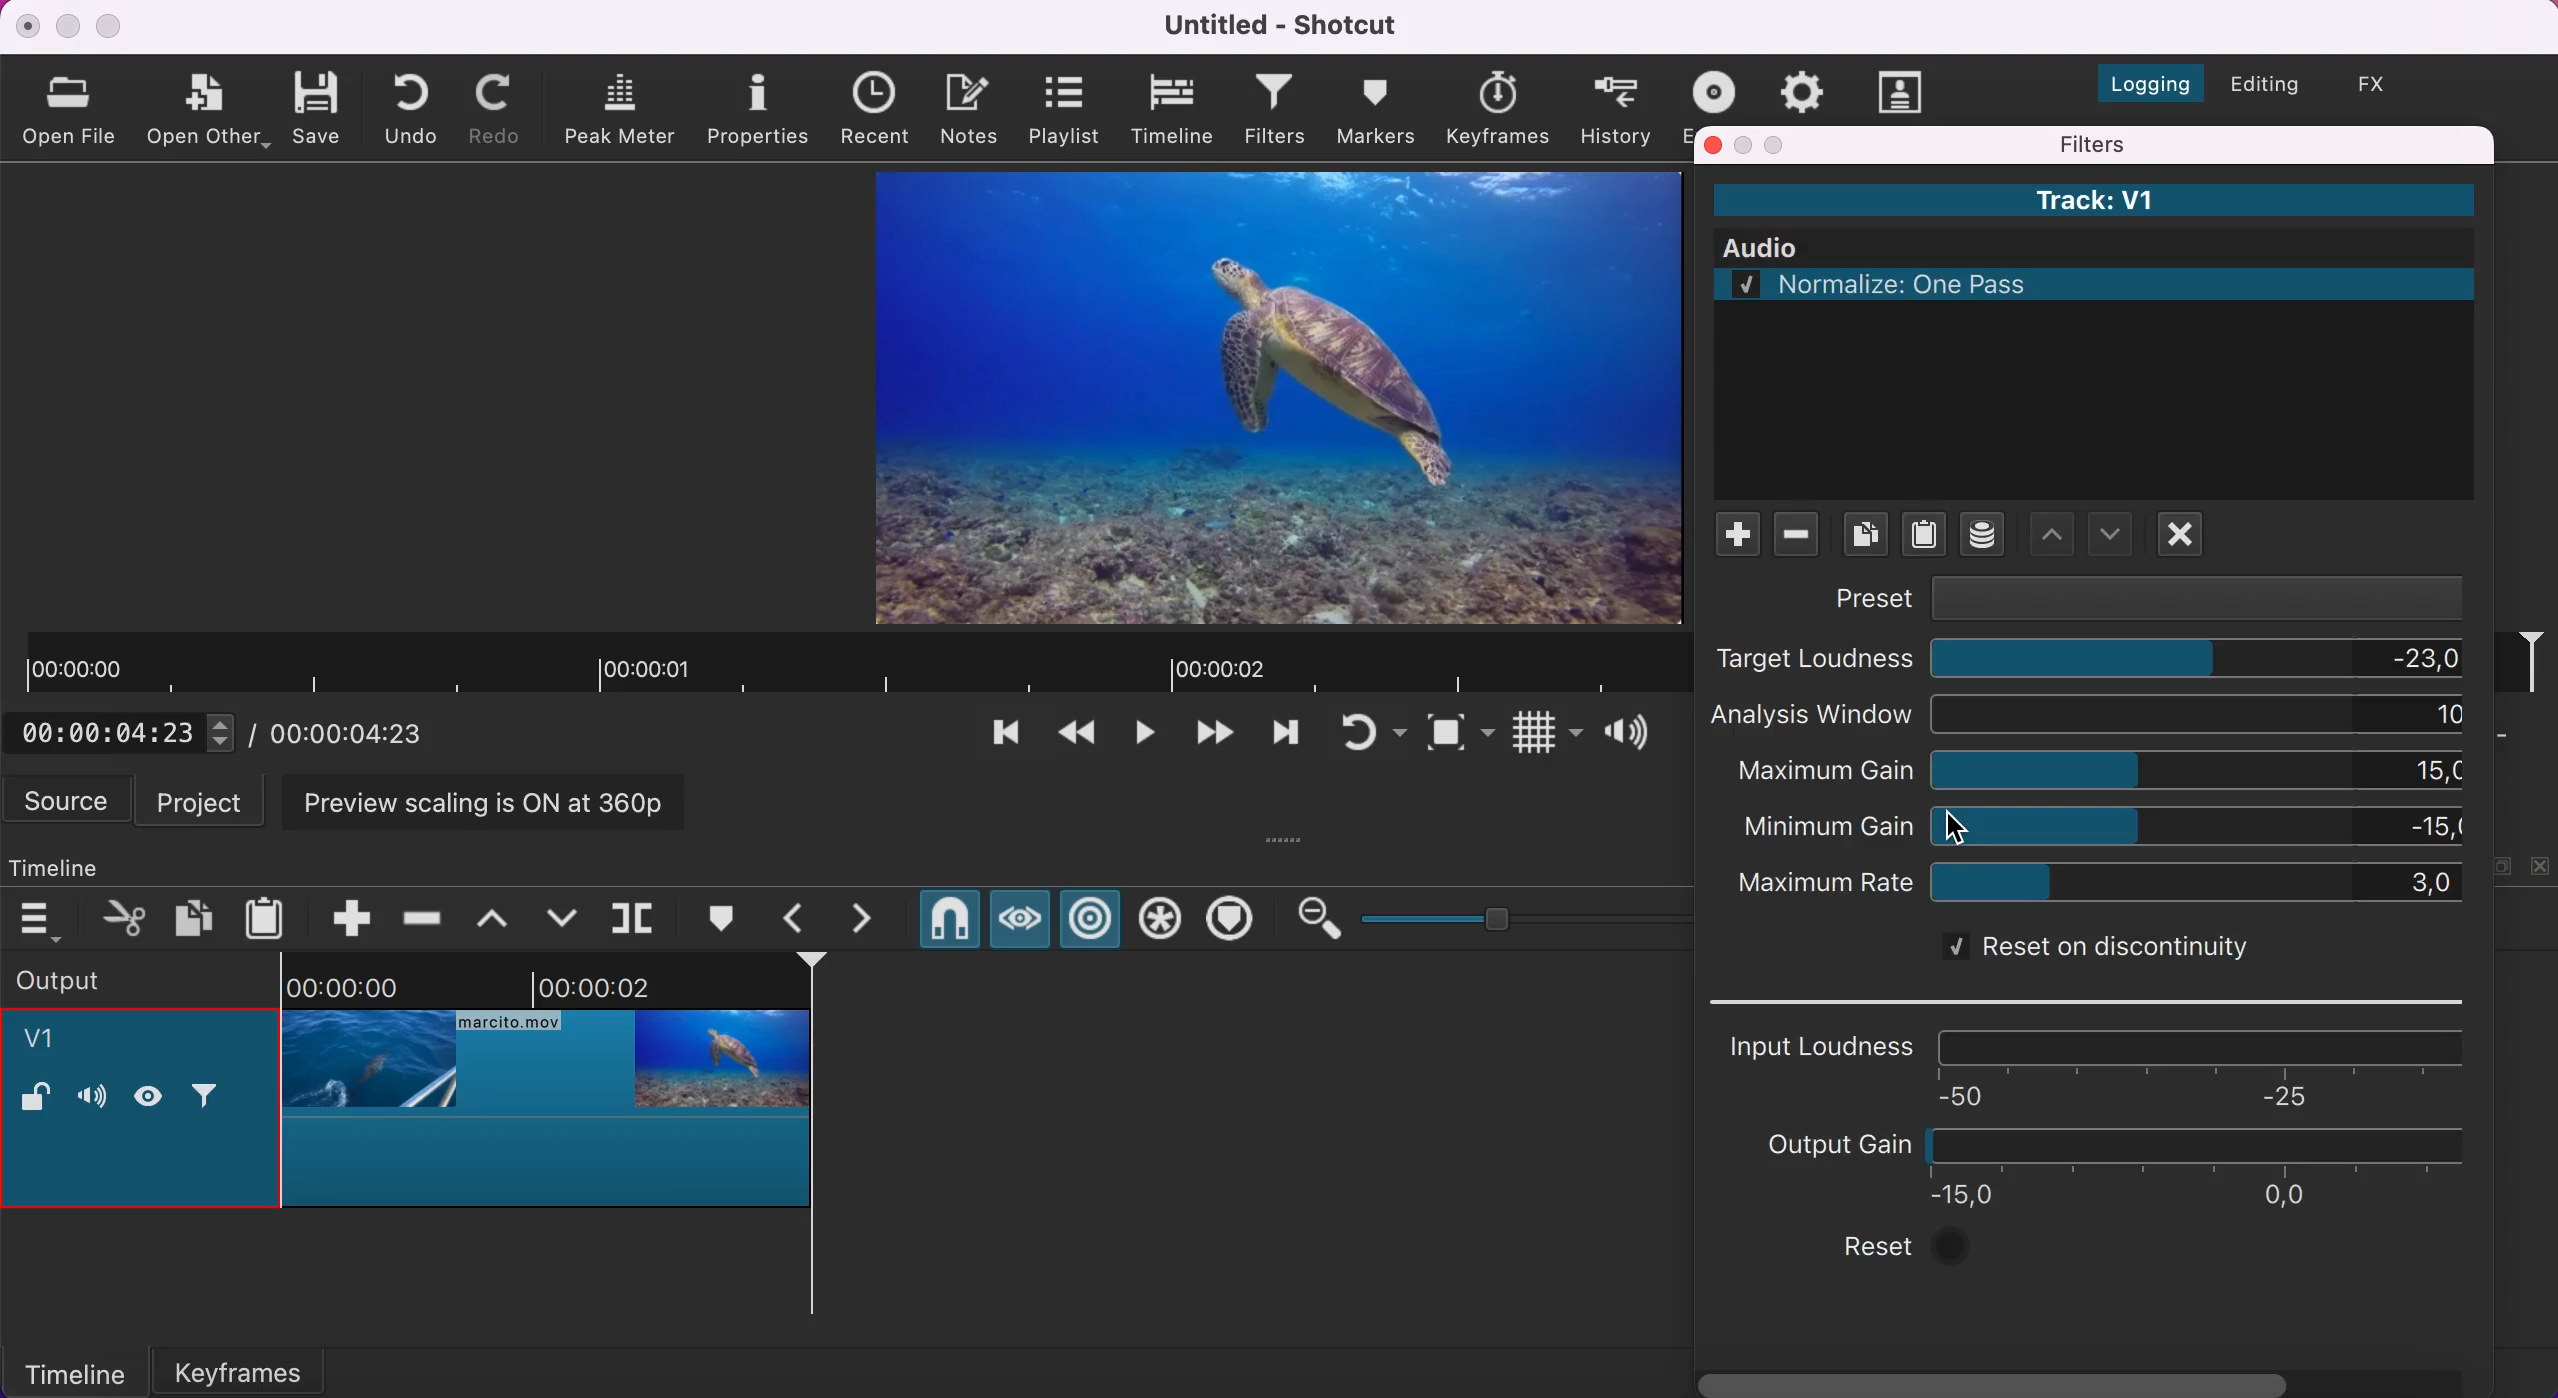  Describe the element at coordinates (157, 1095) in the screenshot. I see `hide` at that location.